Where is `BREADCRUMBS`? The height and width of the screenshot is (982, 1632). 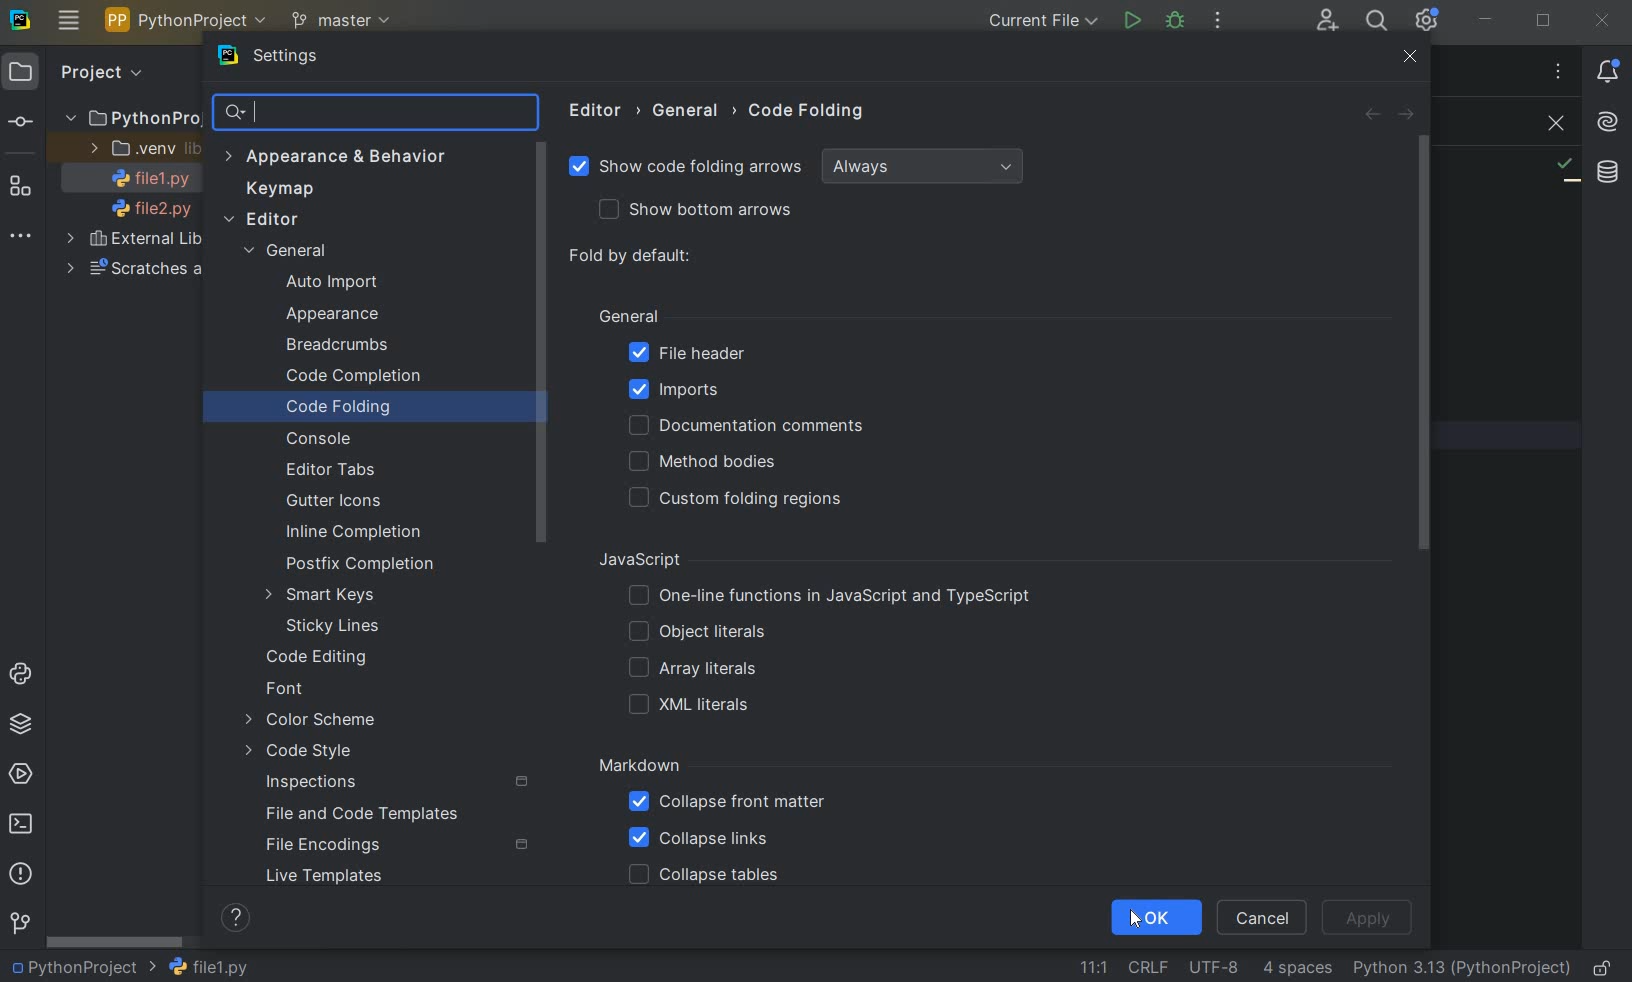
BREADCRUMBS is located at coordinates (357, 346).